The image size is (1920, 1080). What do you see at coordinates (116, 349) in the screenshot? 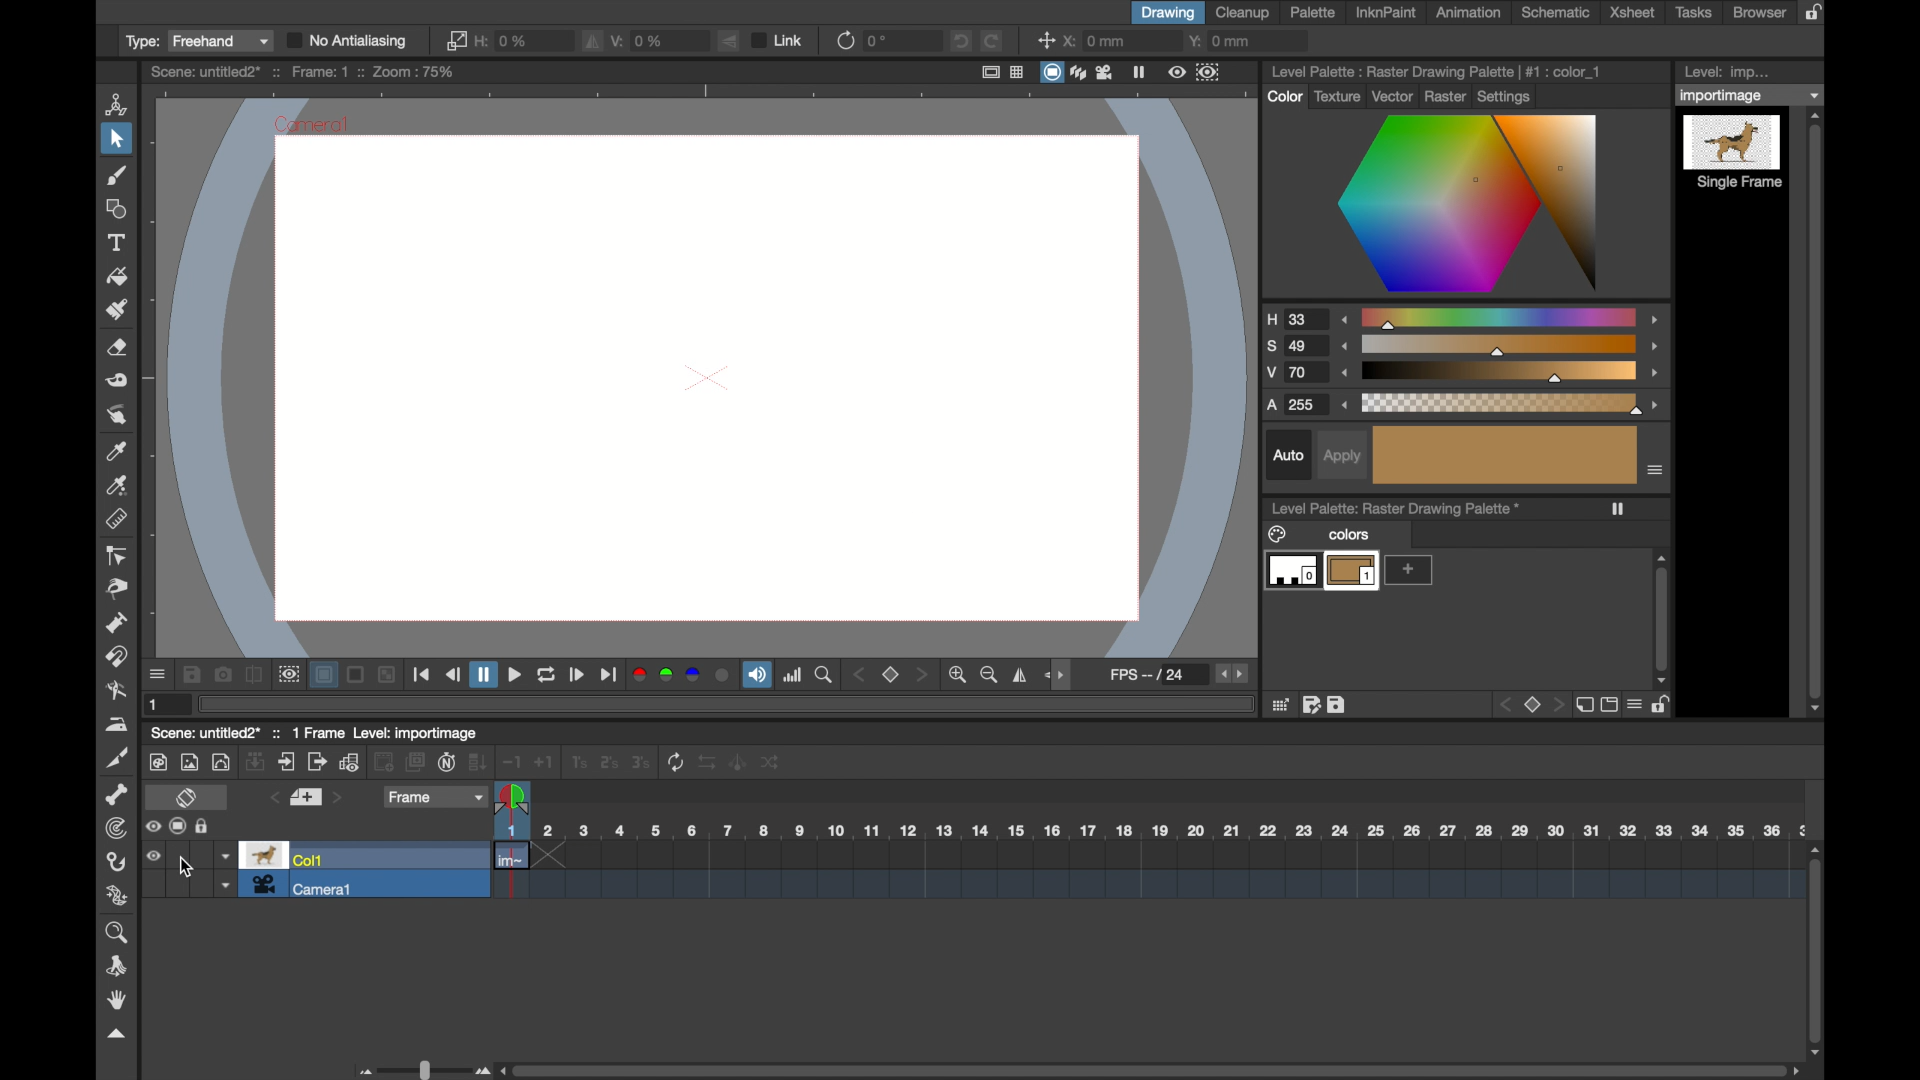
I see `eraser tool` at bounding box center [116, 349].